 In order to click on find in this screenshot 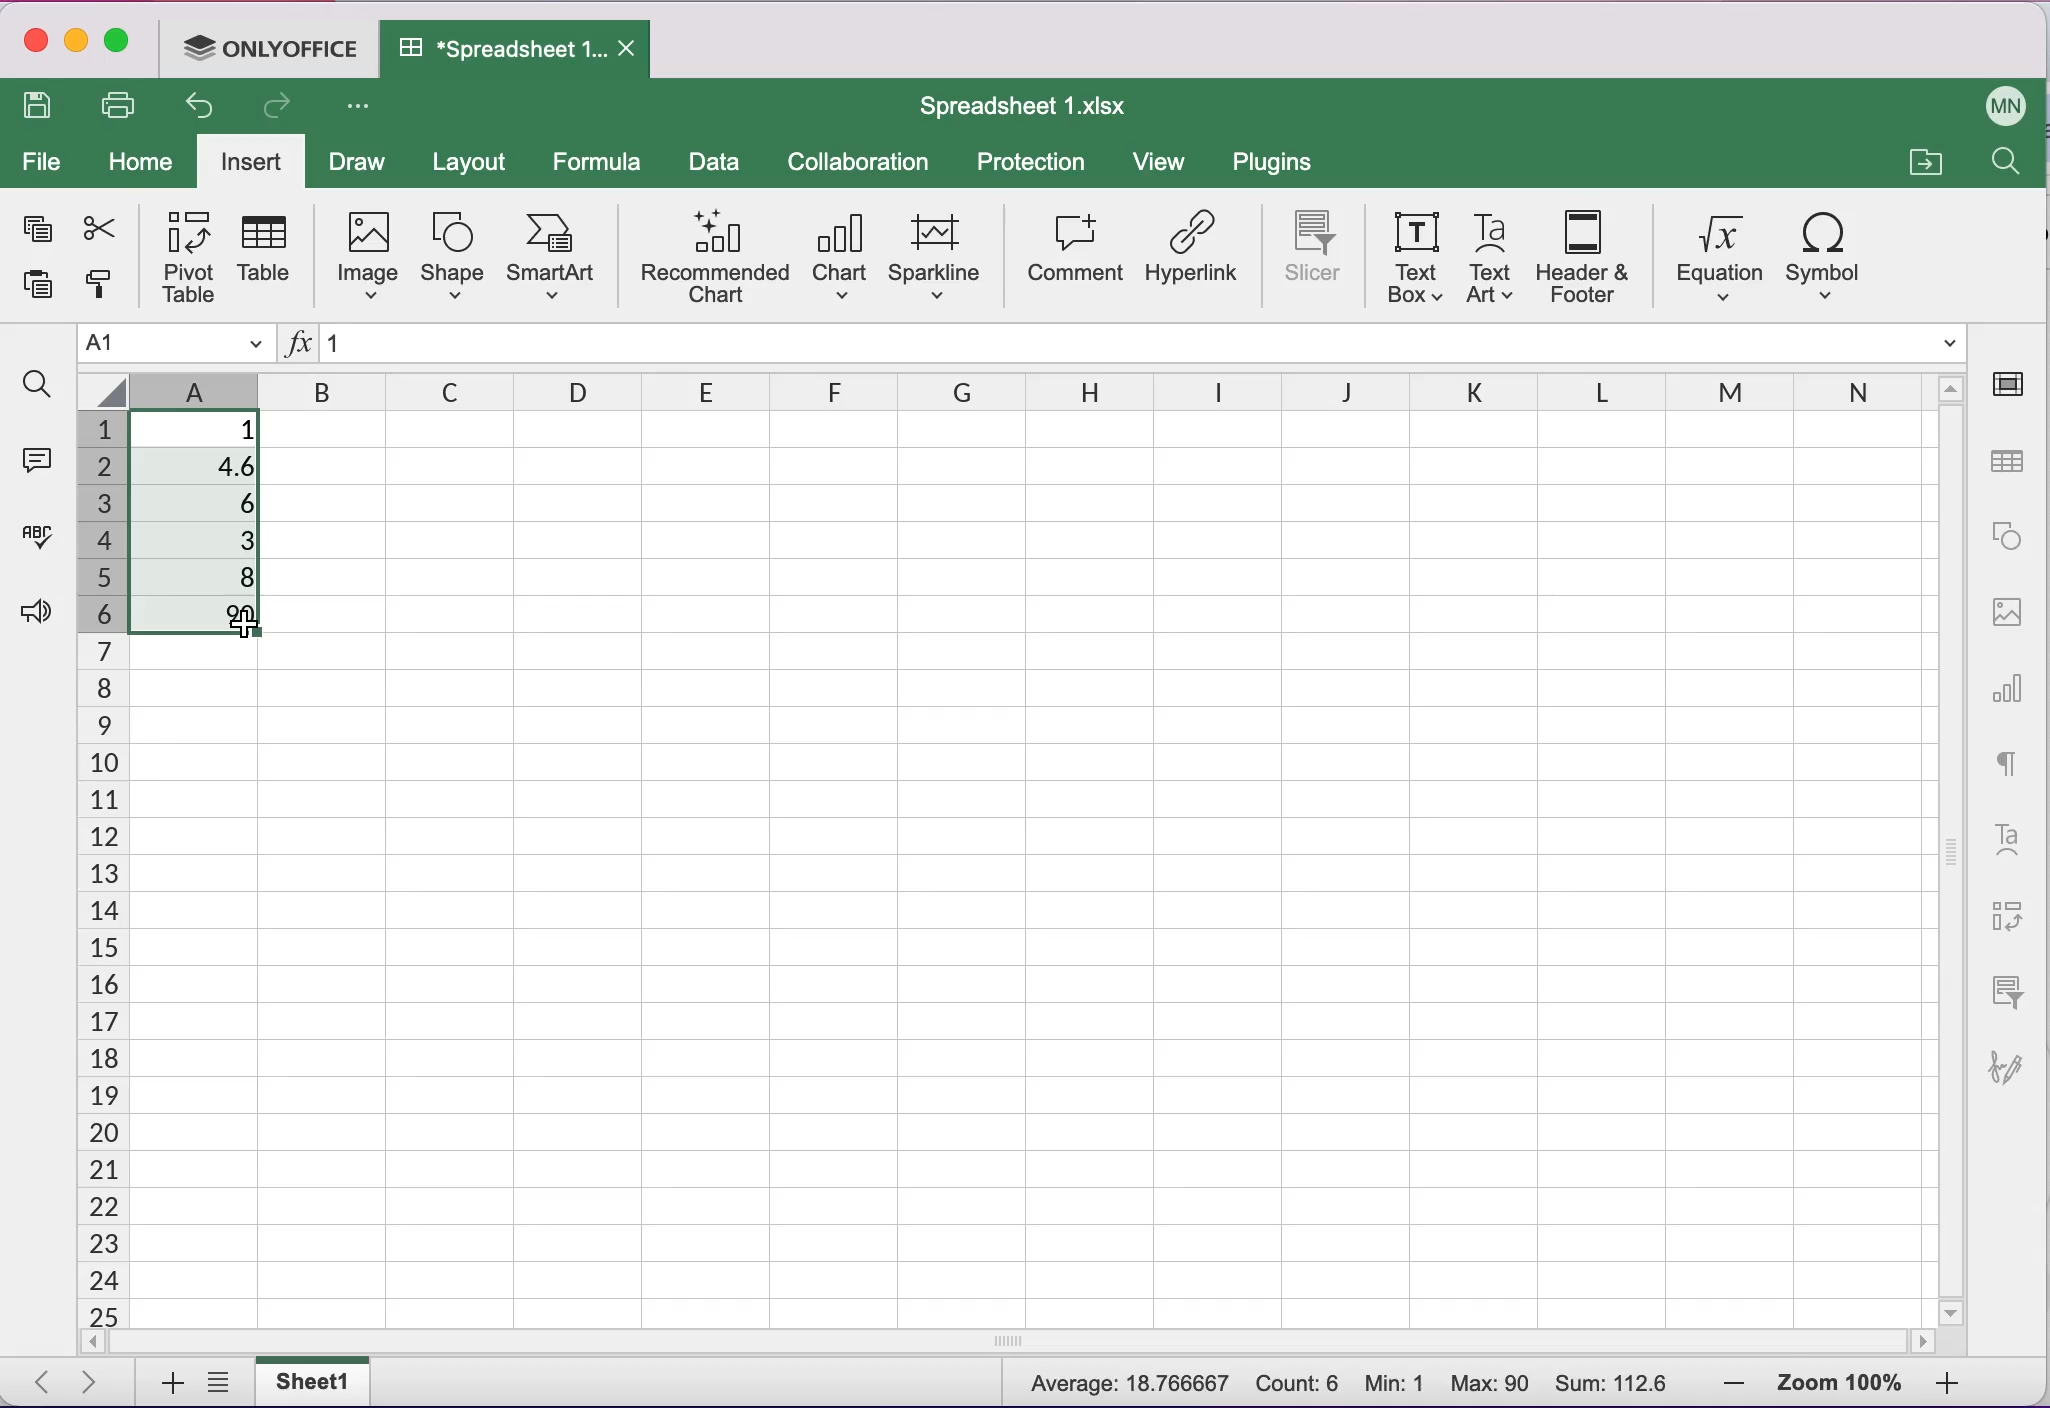, I will do `click(1997, 162)`.